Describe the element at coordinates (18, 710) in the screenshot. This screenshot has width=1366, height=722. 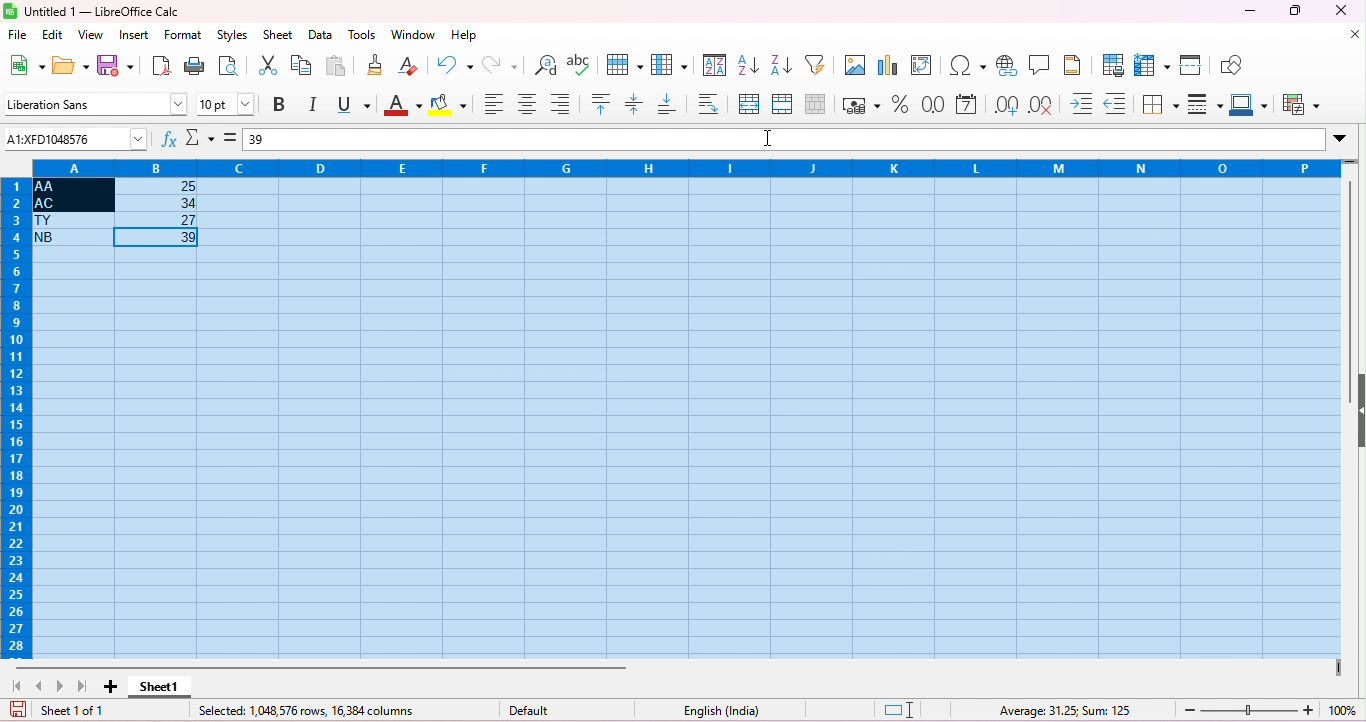
I see `save` at that location.